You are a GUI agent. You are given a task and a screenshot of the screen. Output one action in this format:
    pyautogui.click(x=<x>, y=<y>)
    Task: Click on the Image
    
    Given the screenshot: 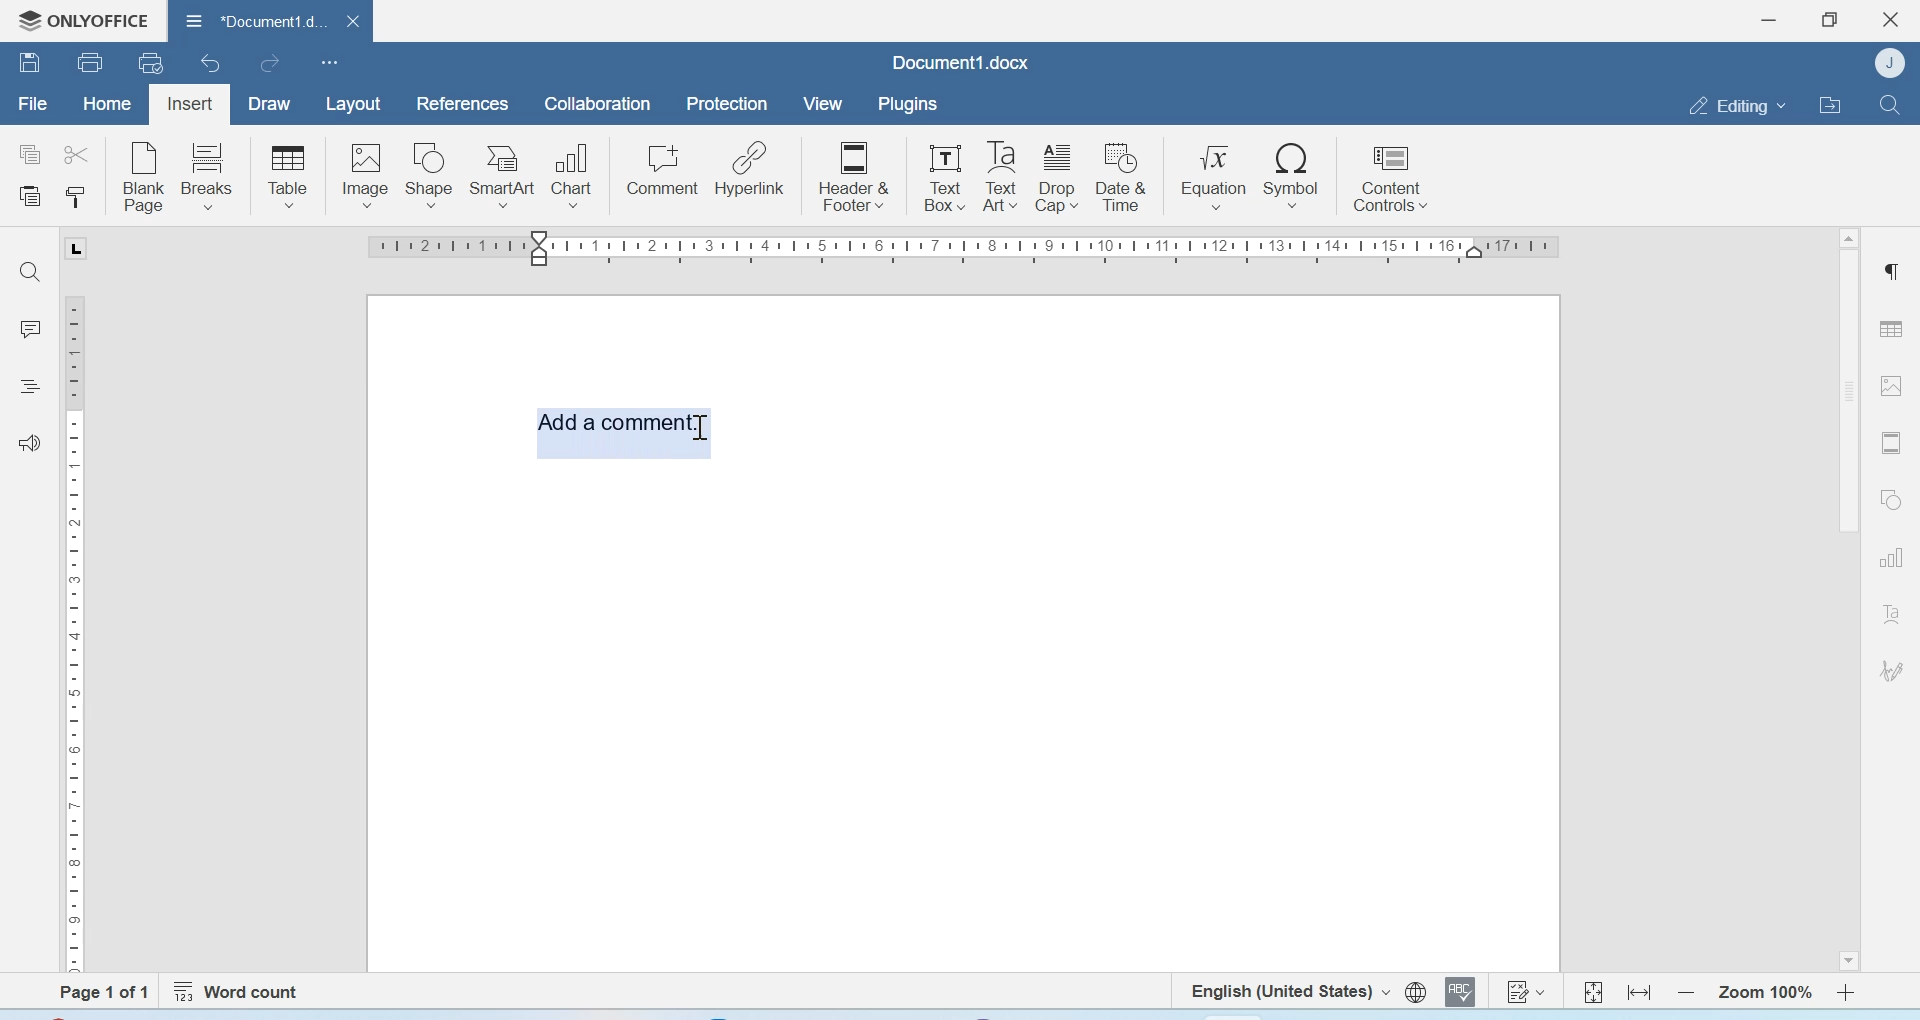 What is the action you would take?
    pyautogui.click(x=1892, y=384)
    